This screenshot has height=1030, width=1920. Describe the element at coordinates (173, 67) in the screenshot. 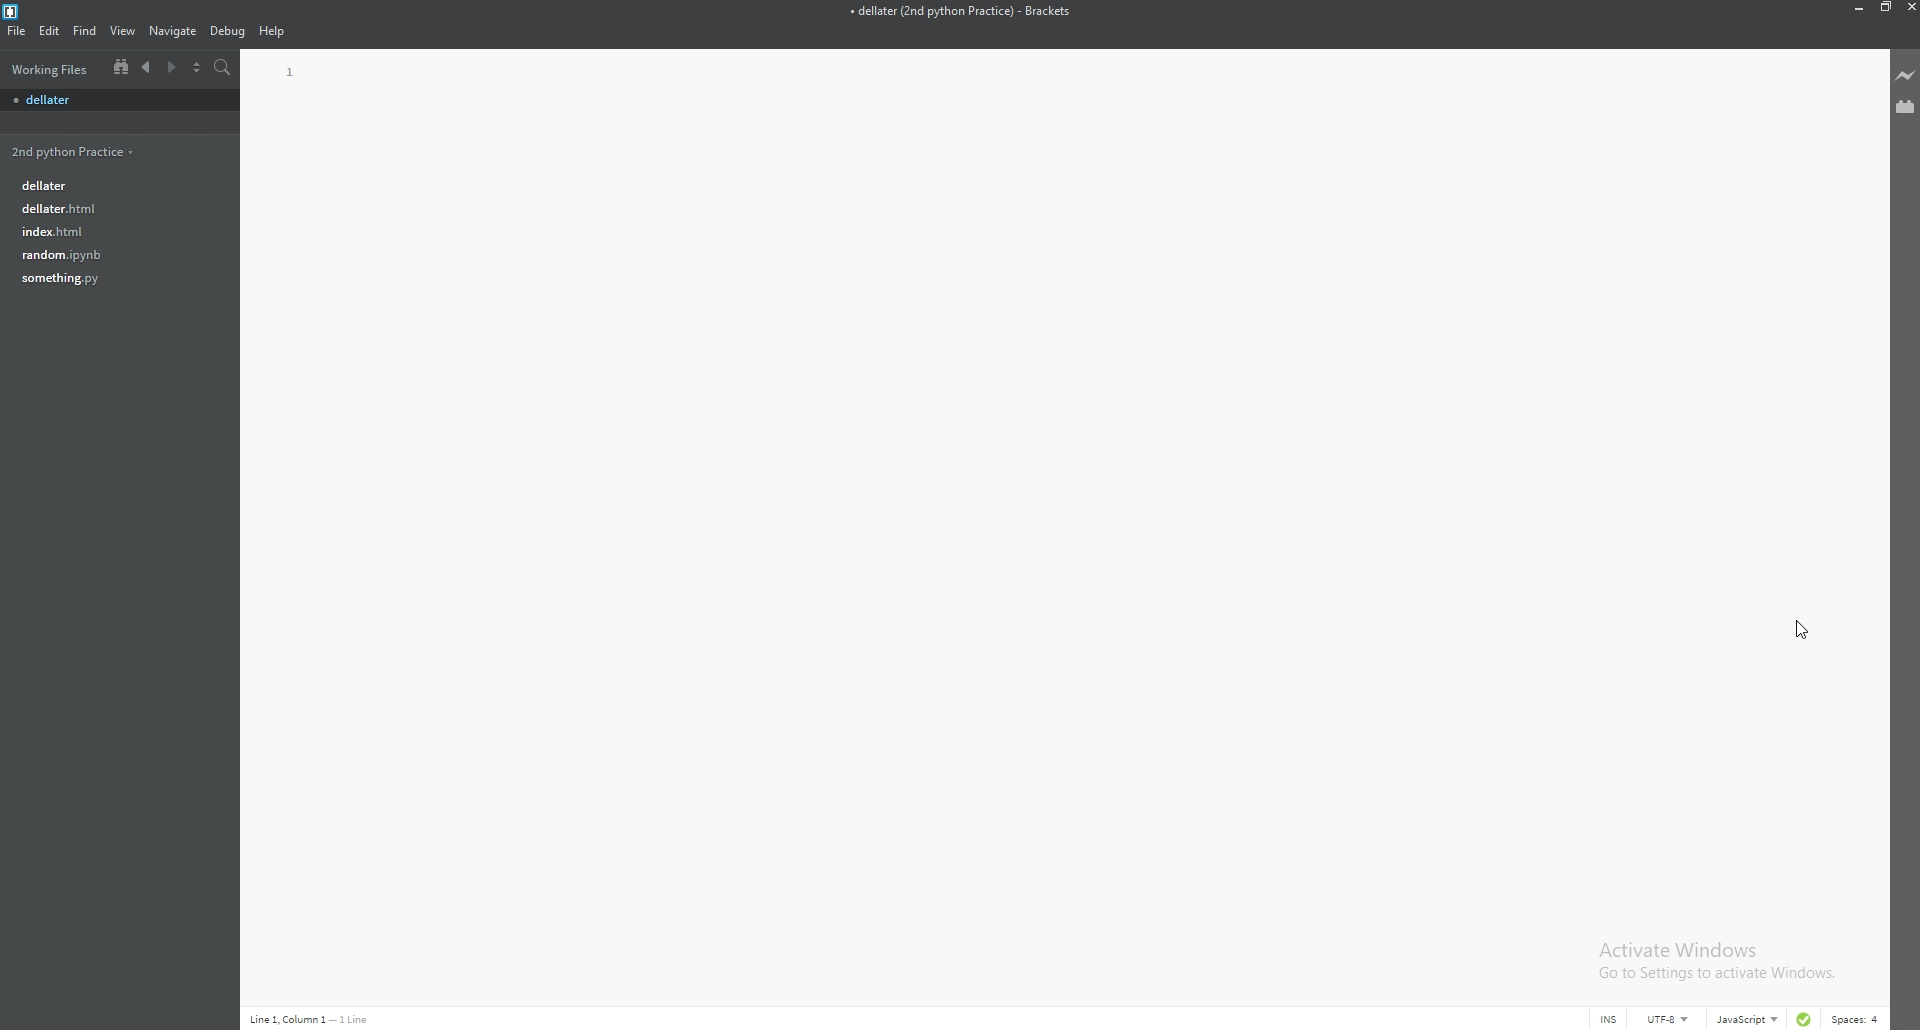

I see `next` at that location.